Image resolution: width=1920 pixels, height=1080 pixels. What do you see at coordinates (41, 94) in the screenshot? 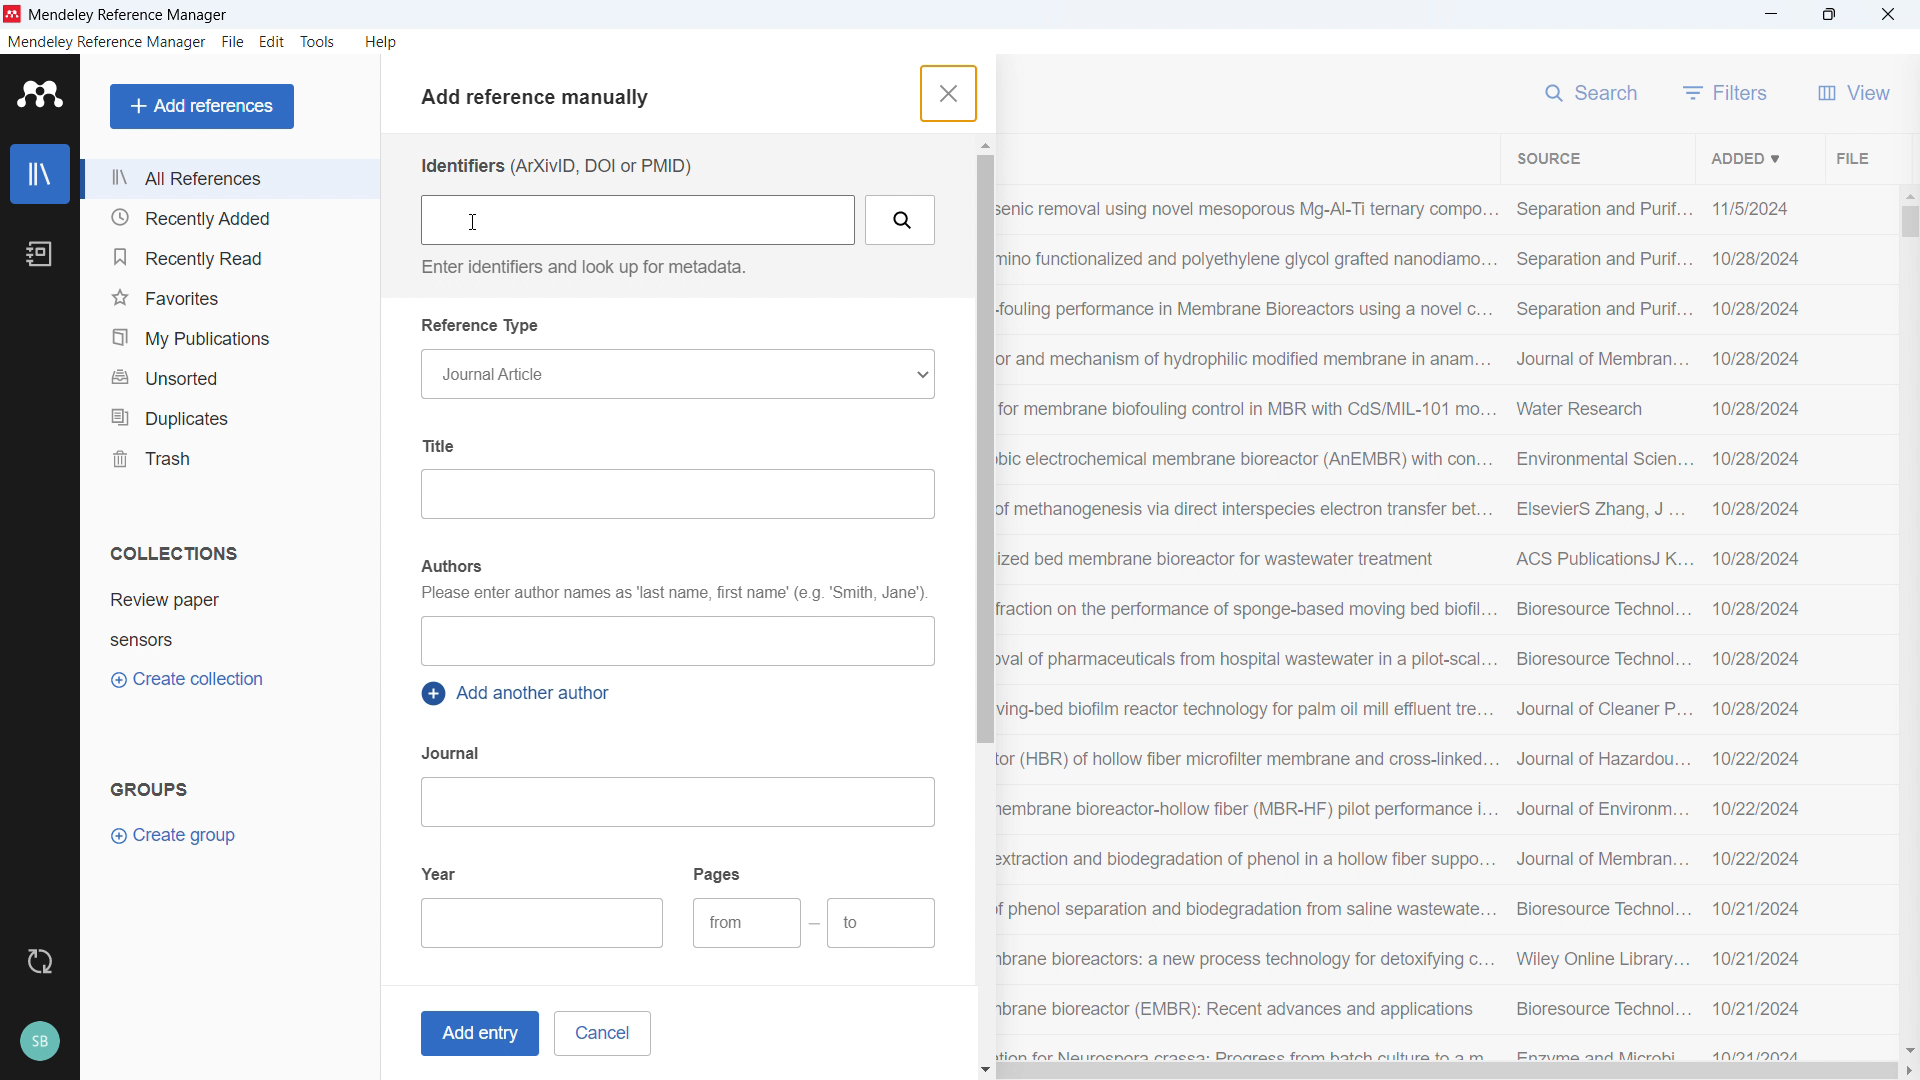
I see `Logo ` at bounding box center [41, 94].